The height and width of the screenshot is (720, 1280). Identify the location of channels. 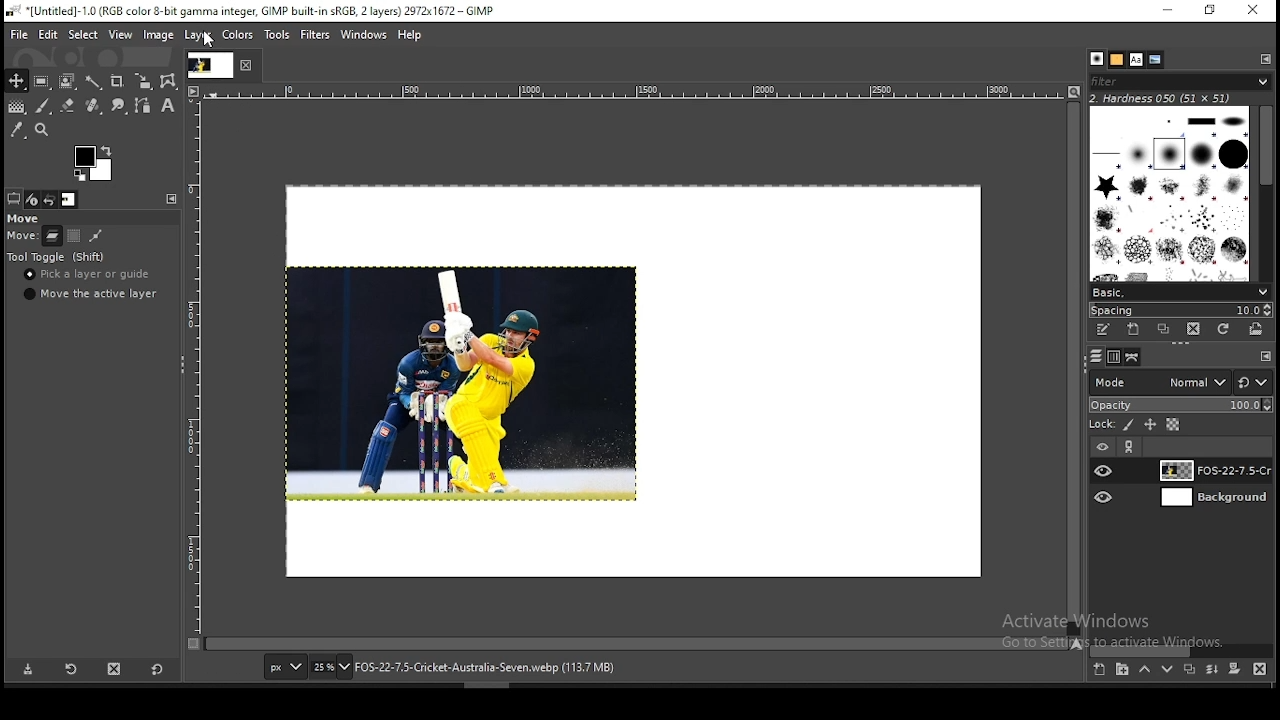
(1112, 358).